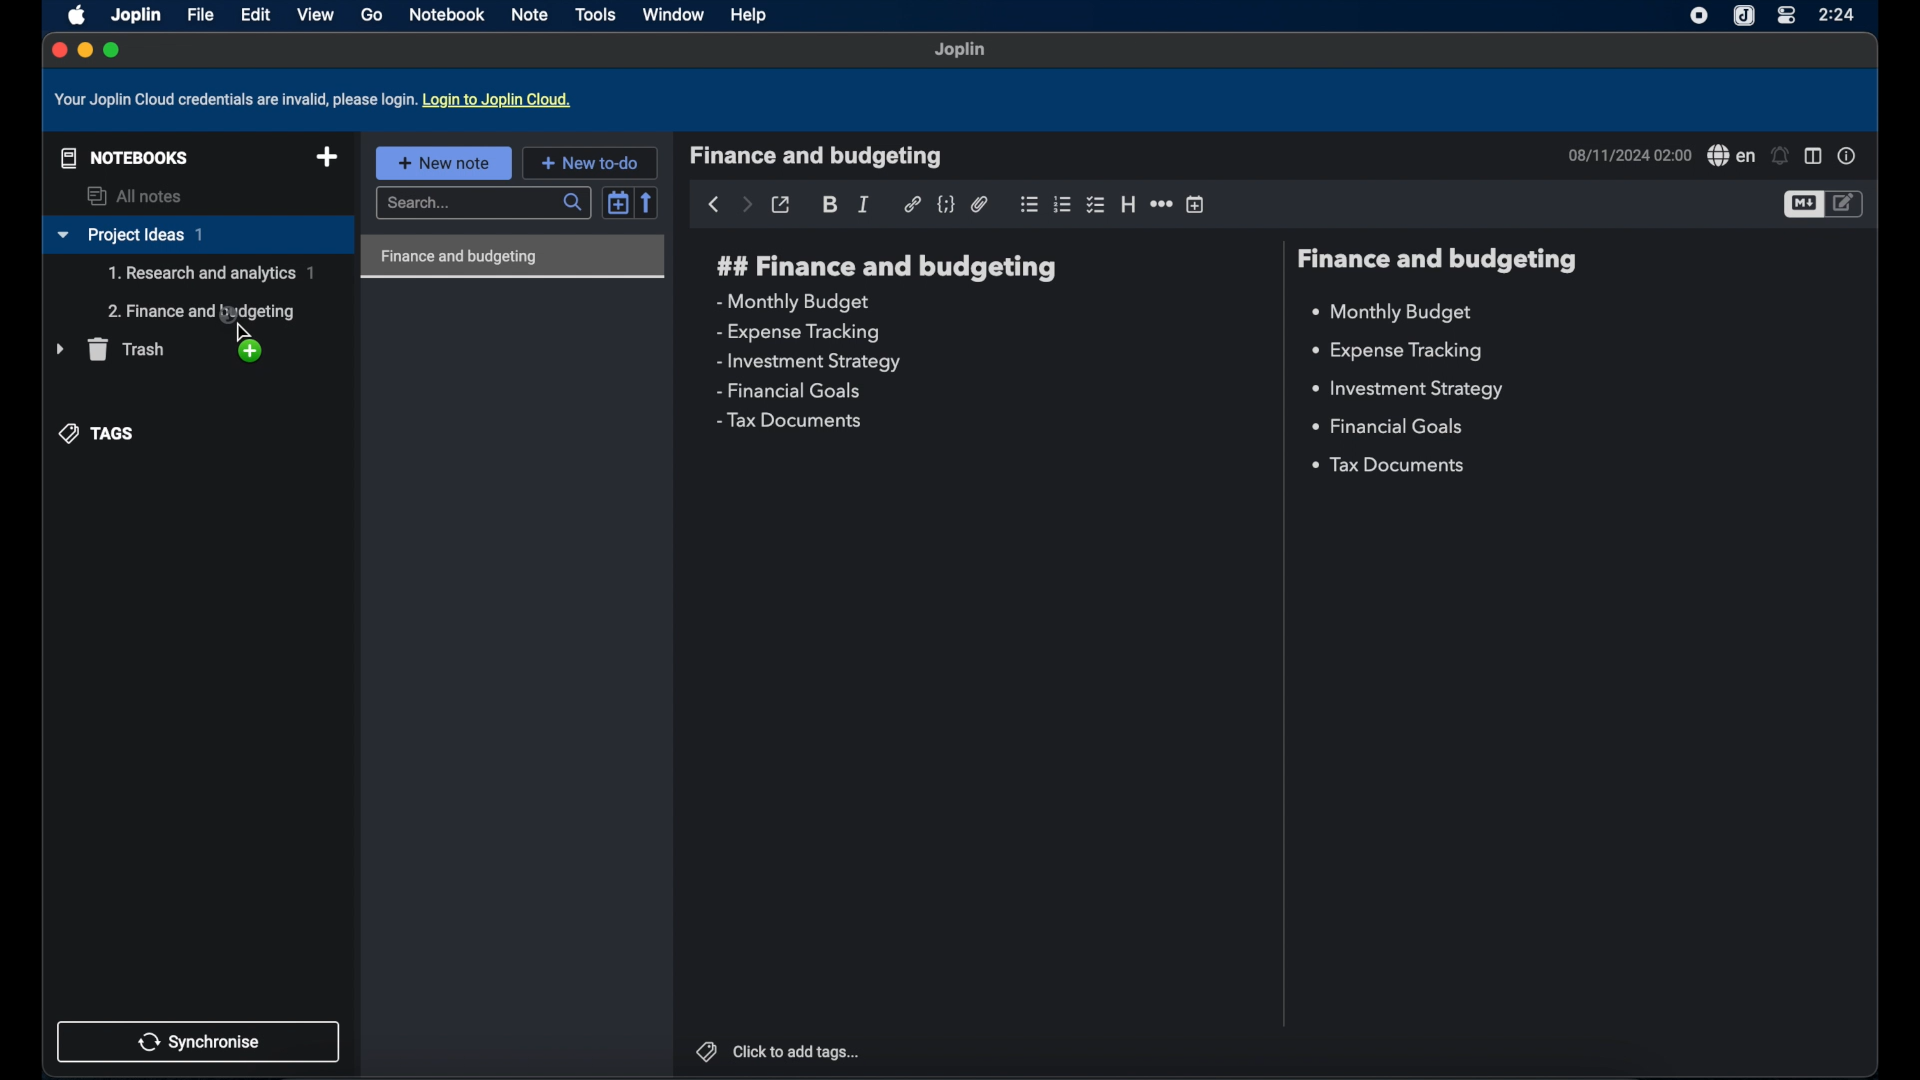 Image resolution: width=1920 pixels, height=1080 pixels. Describe the element at coordinates (317, 100) in the screenshot. I see `your joplin cloud credentials are invalid, please log in.  log in to joplin cloud` at that location.